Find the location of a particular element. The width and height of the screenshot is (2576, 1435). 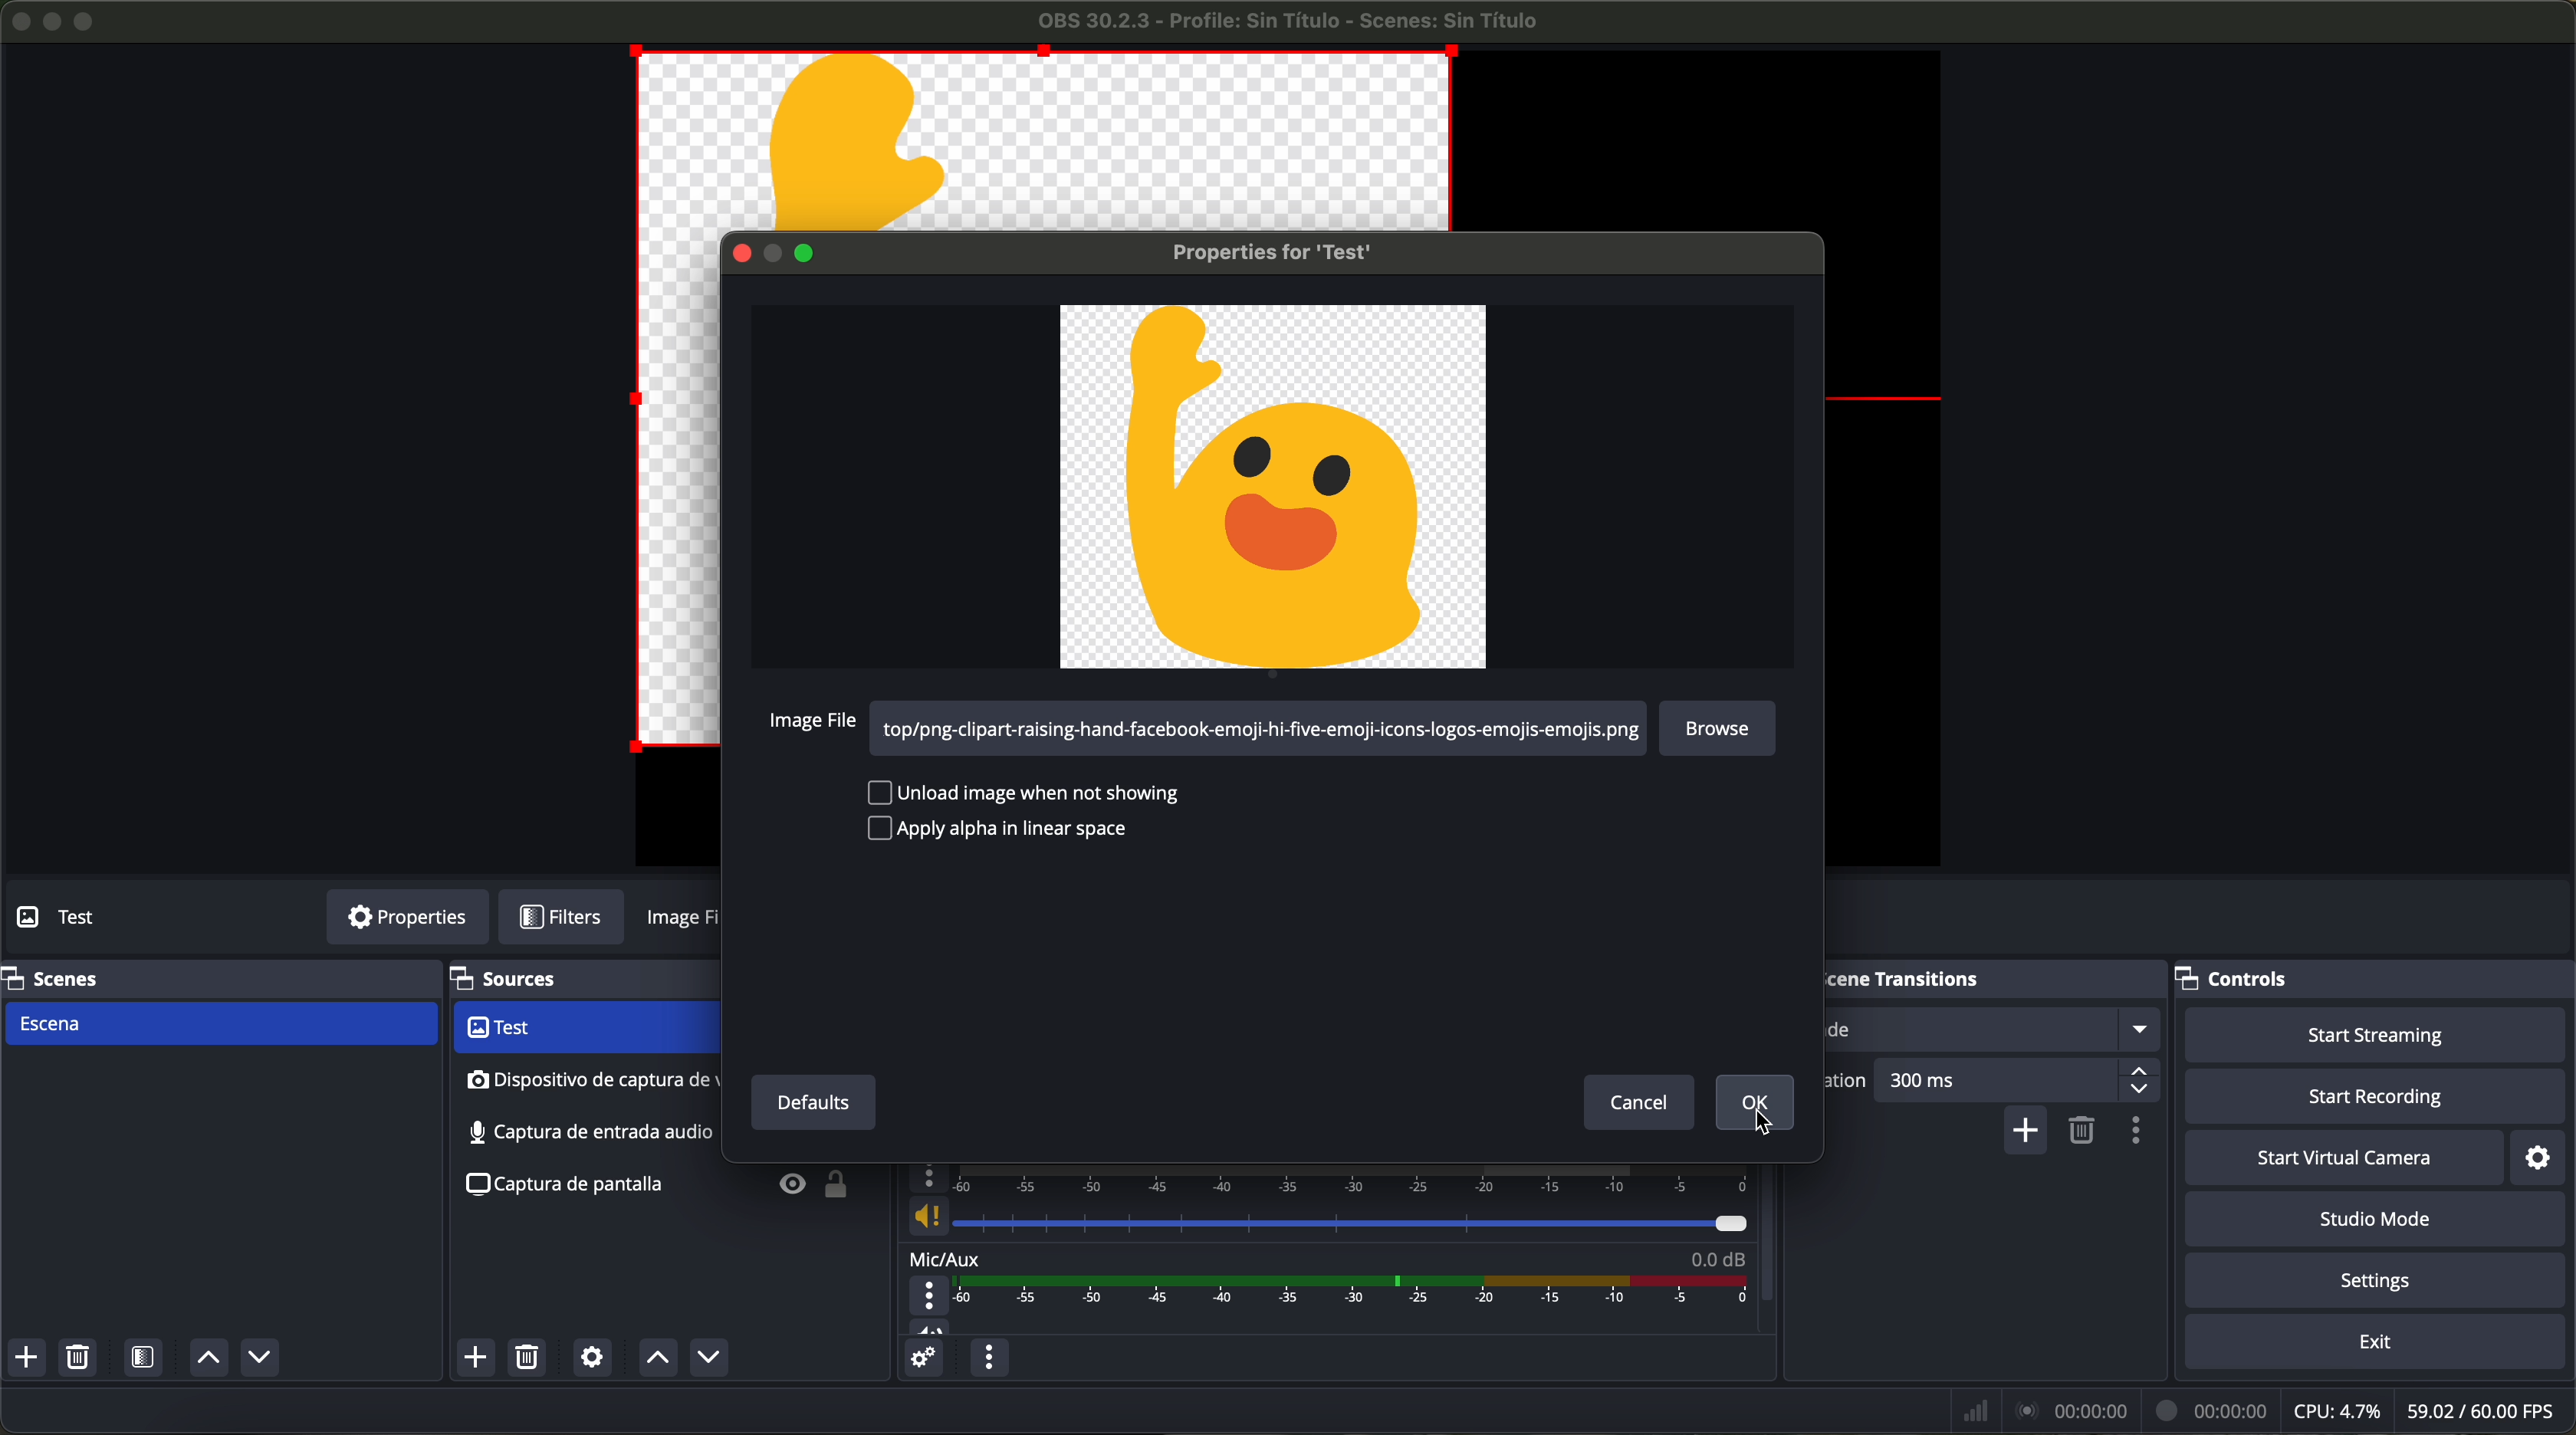

mic/aux is located at coordinates (946, 1257).